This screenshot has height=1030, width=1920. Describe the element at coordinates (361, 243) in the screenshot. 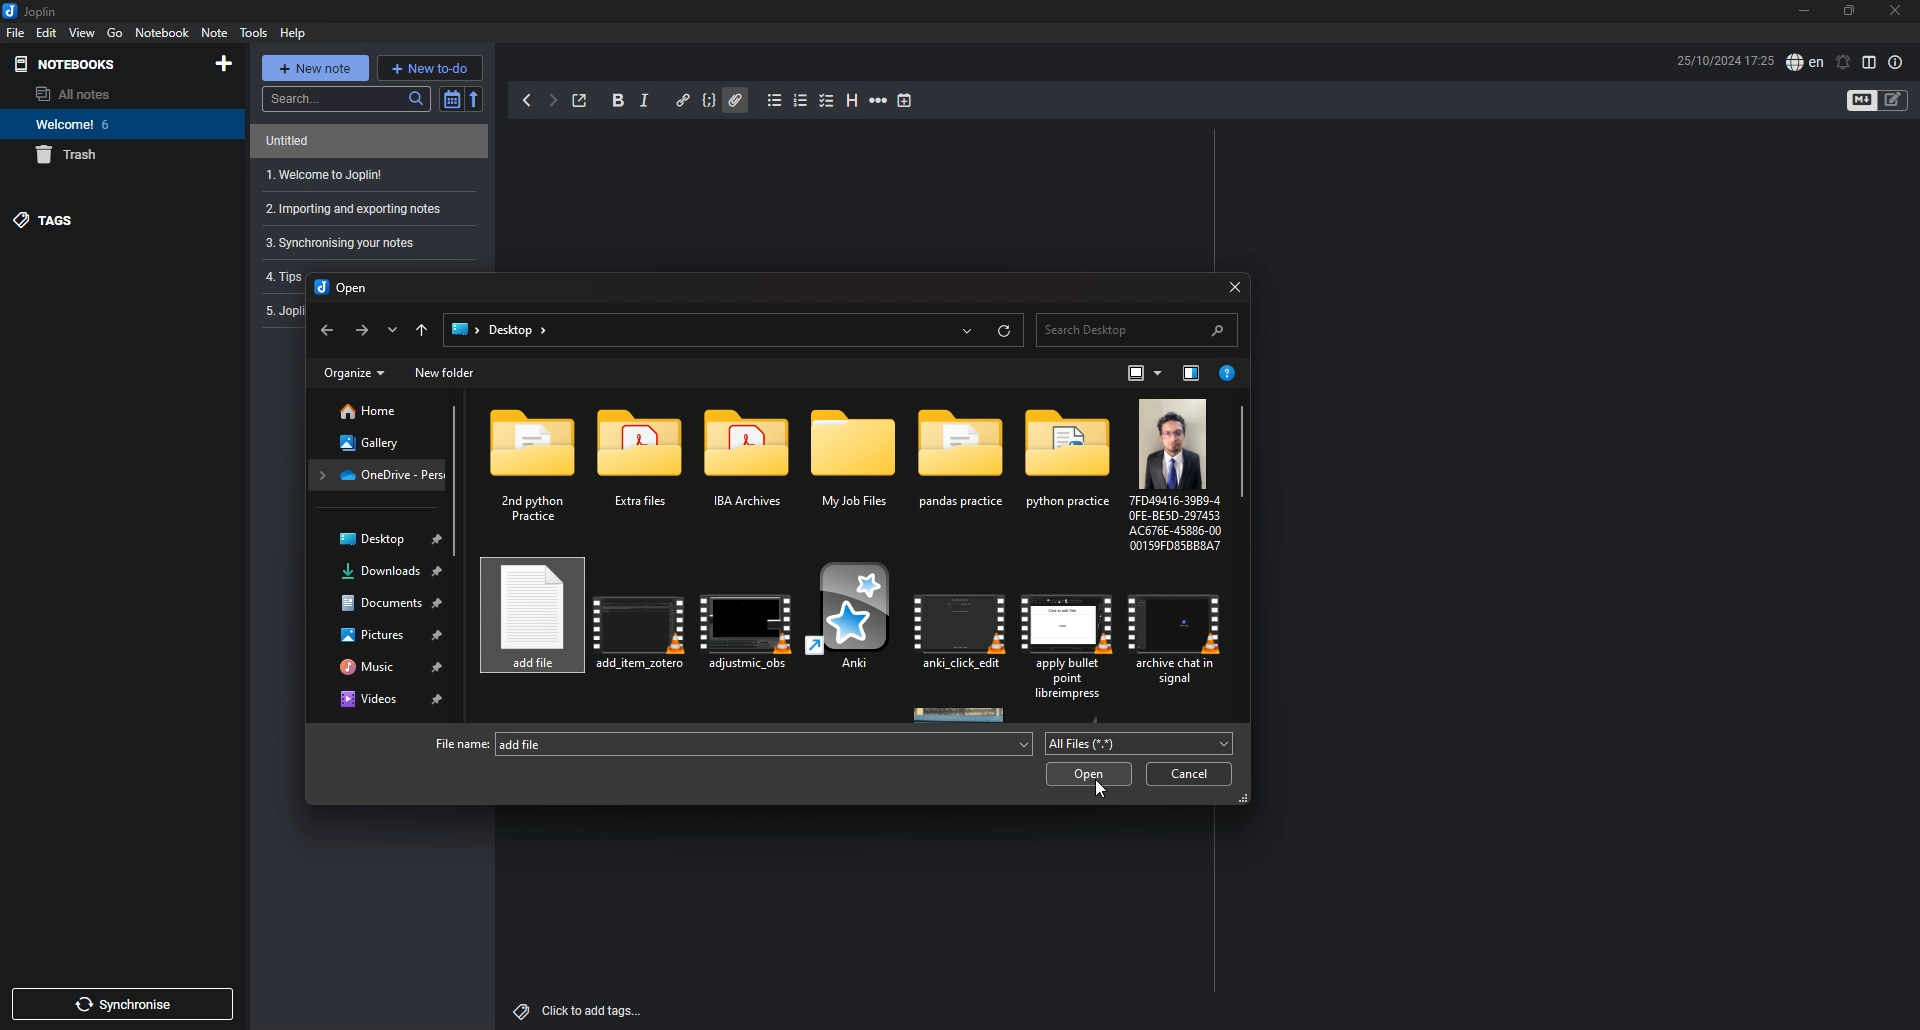

I see `3. Synchronishing notes` at that location.